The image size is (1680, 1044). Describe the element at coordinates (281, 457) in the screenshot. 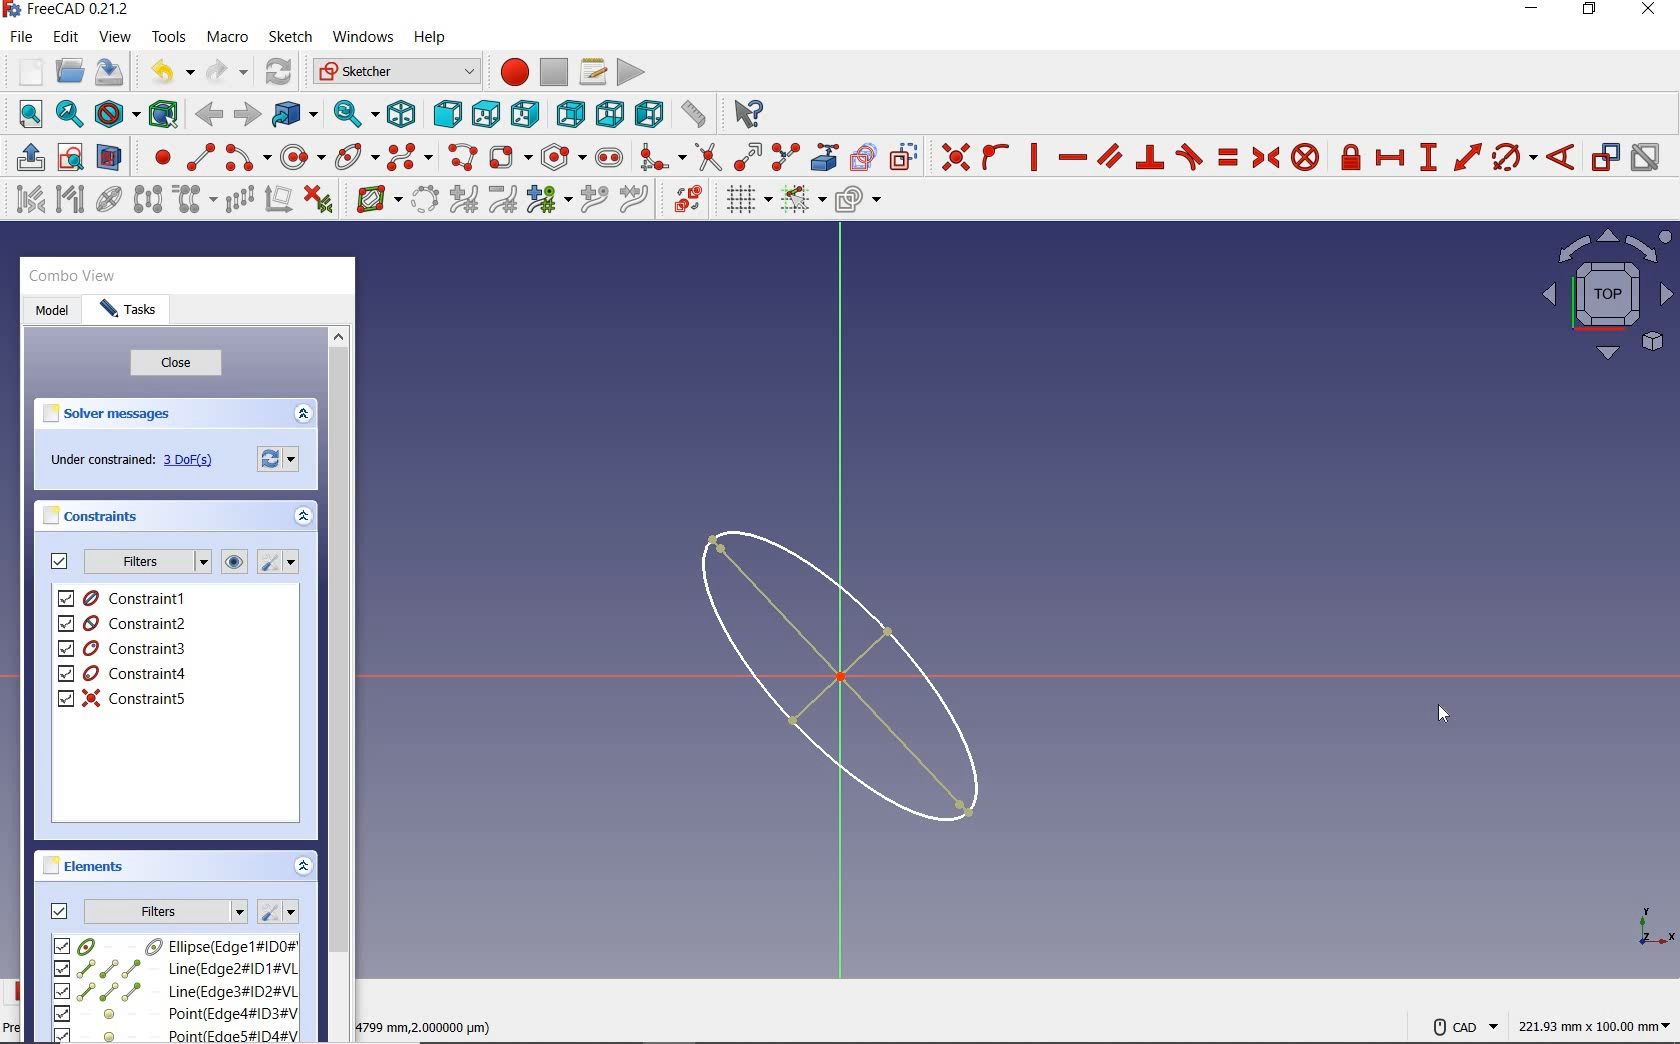

I see `settings` at that location.